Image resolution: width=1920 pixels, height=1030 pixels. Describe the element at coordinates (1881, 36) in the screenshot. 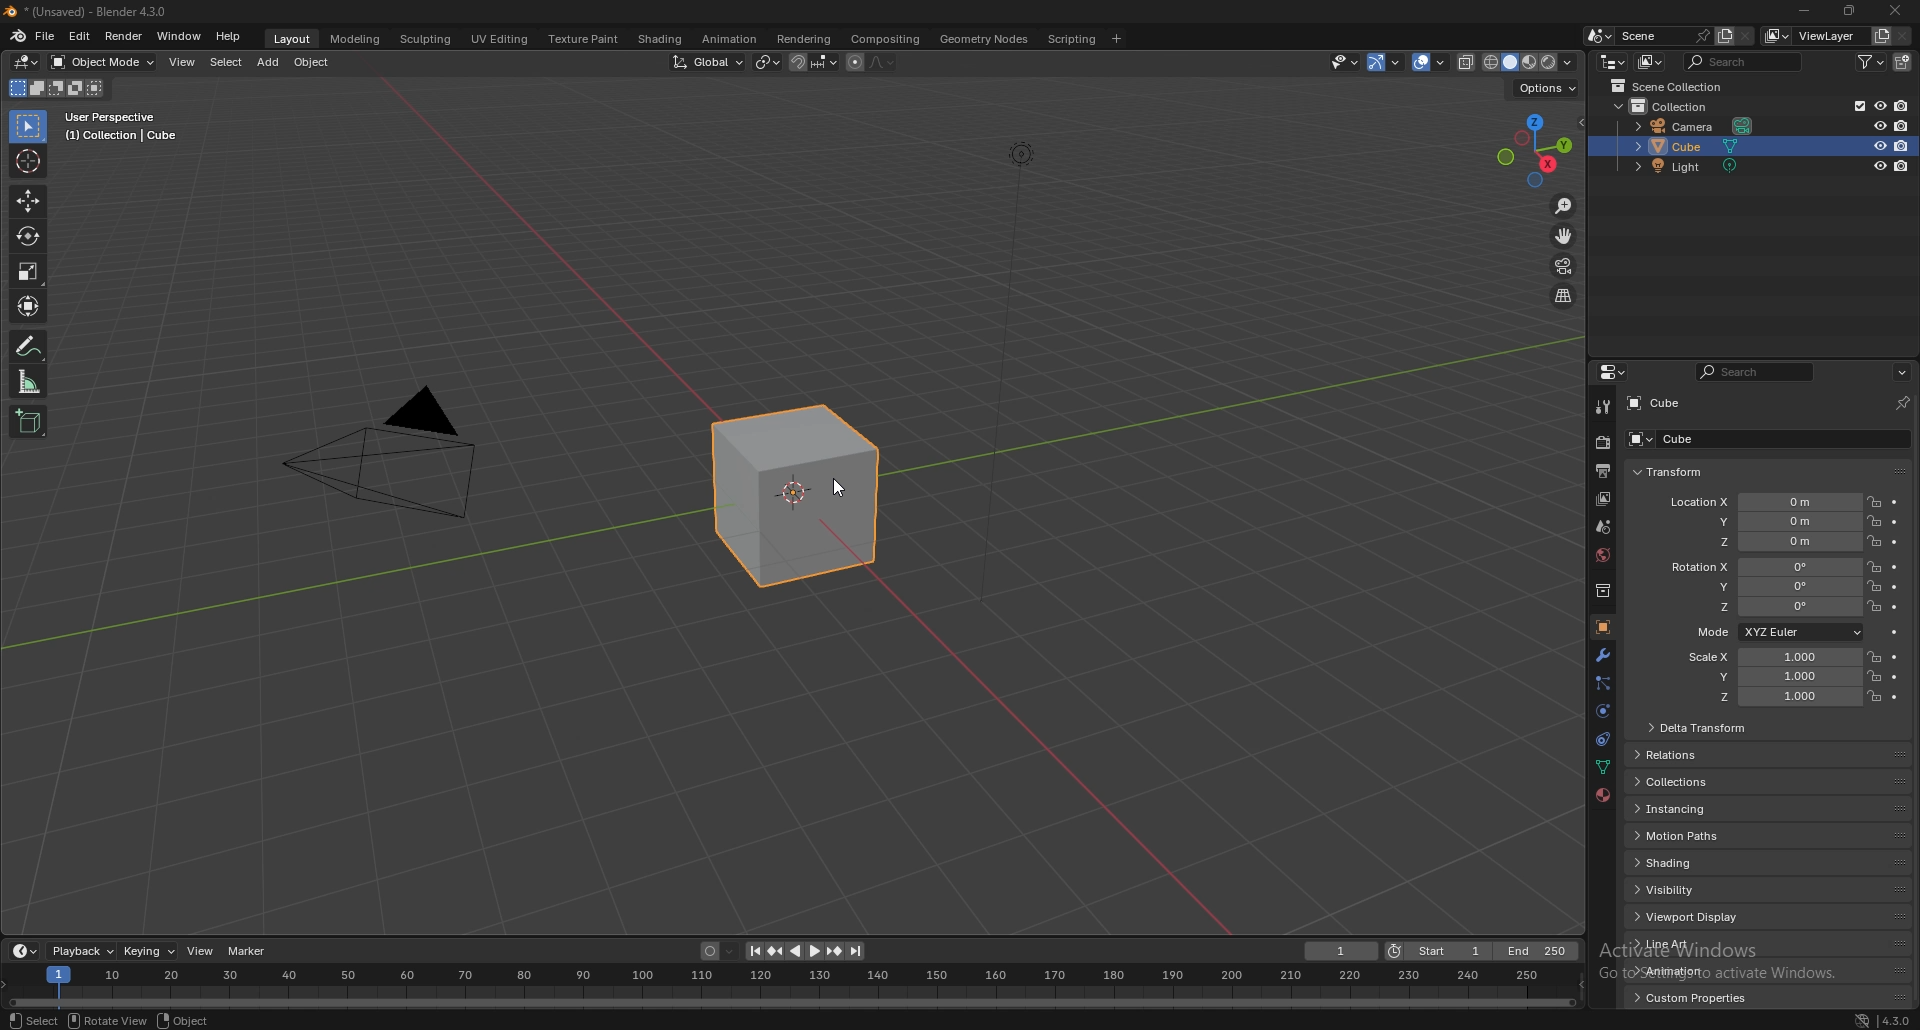

I see `add view layer` at that location.